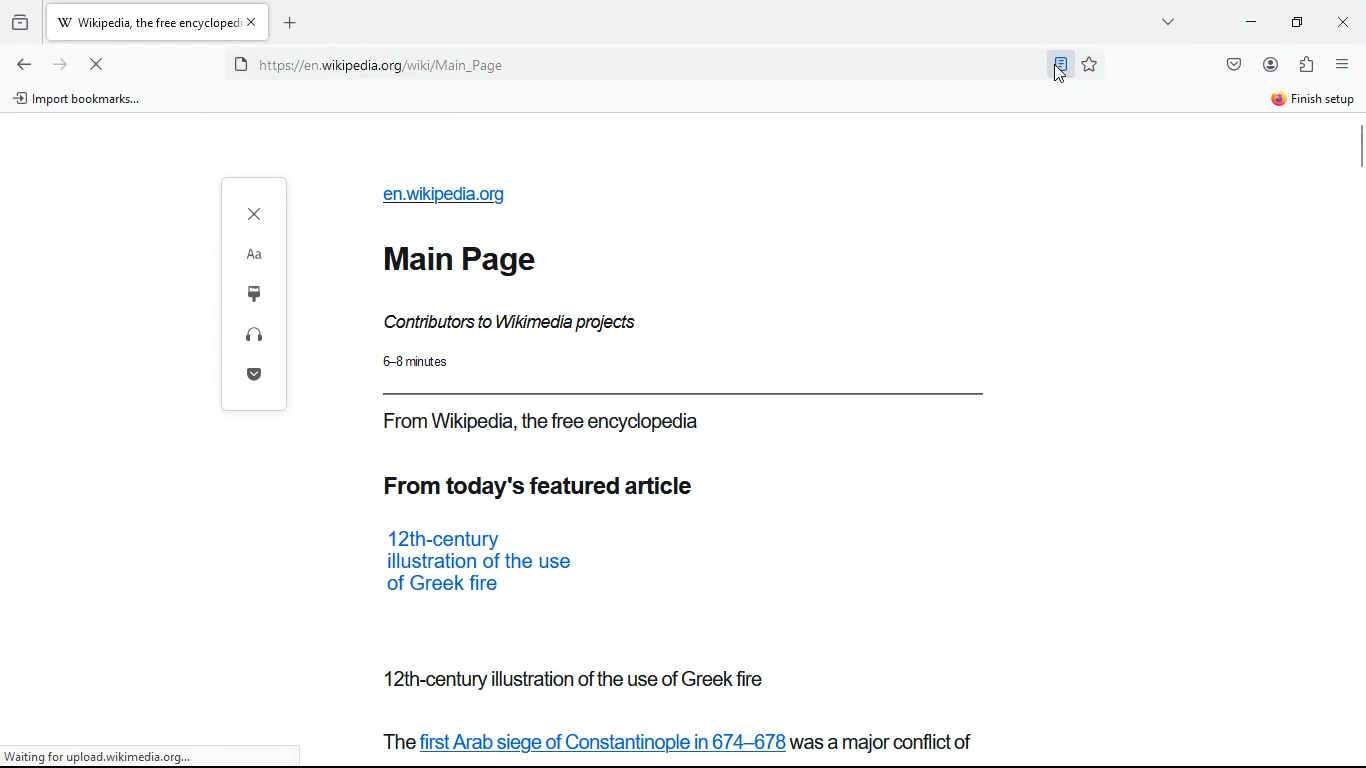 This screenshot has height=768, width=1366. Describe the element at coordinates (451, 194) in the screenshot. I see `url` at that location.